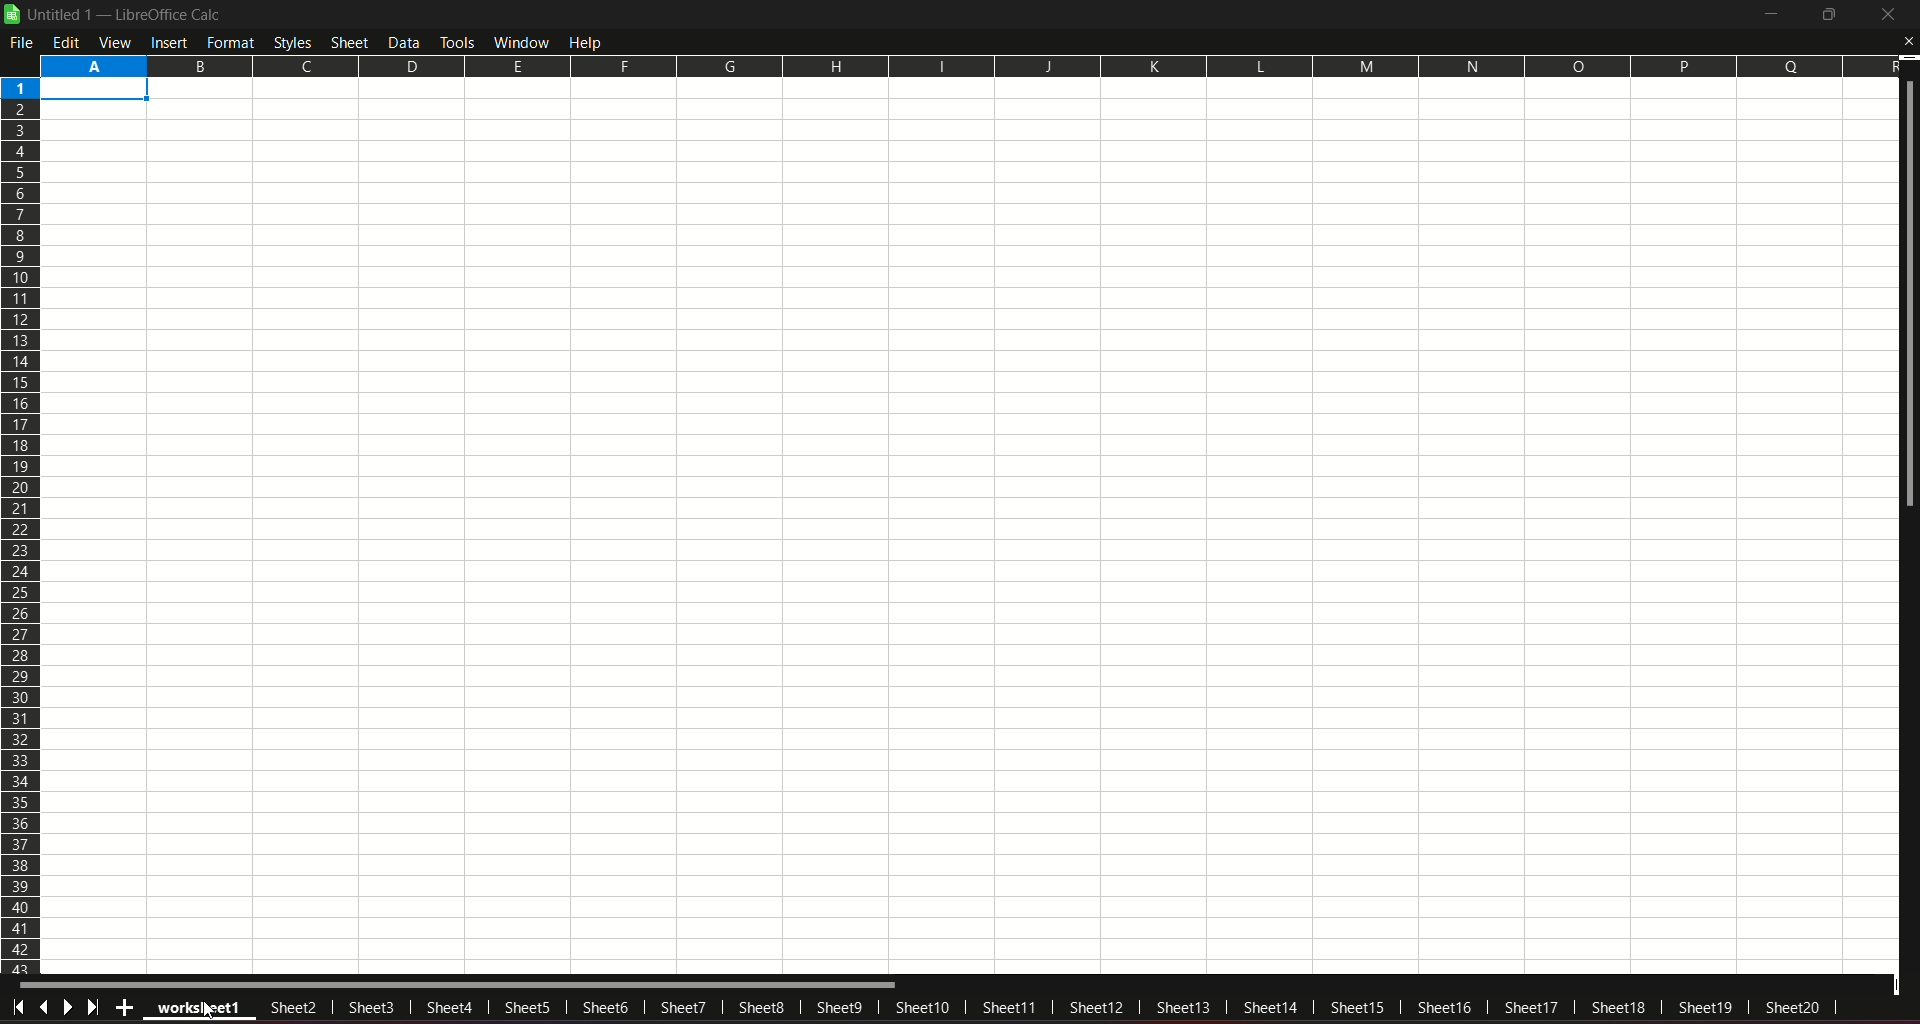  I want to click on Help, so click(590, 41).